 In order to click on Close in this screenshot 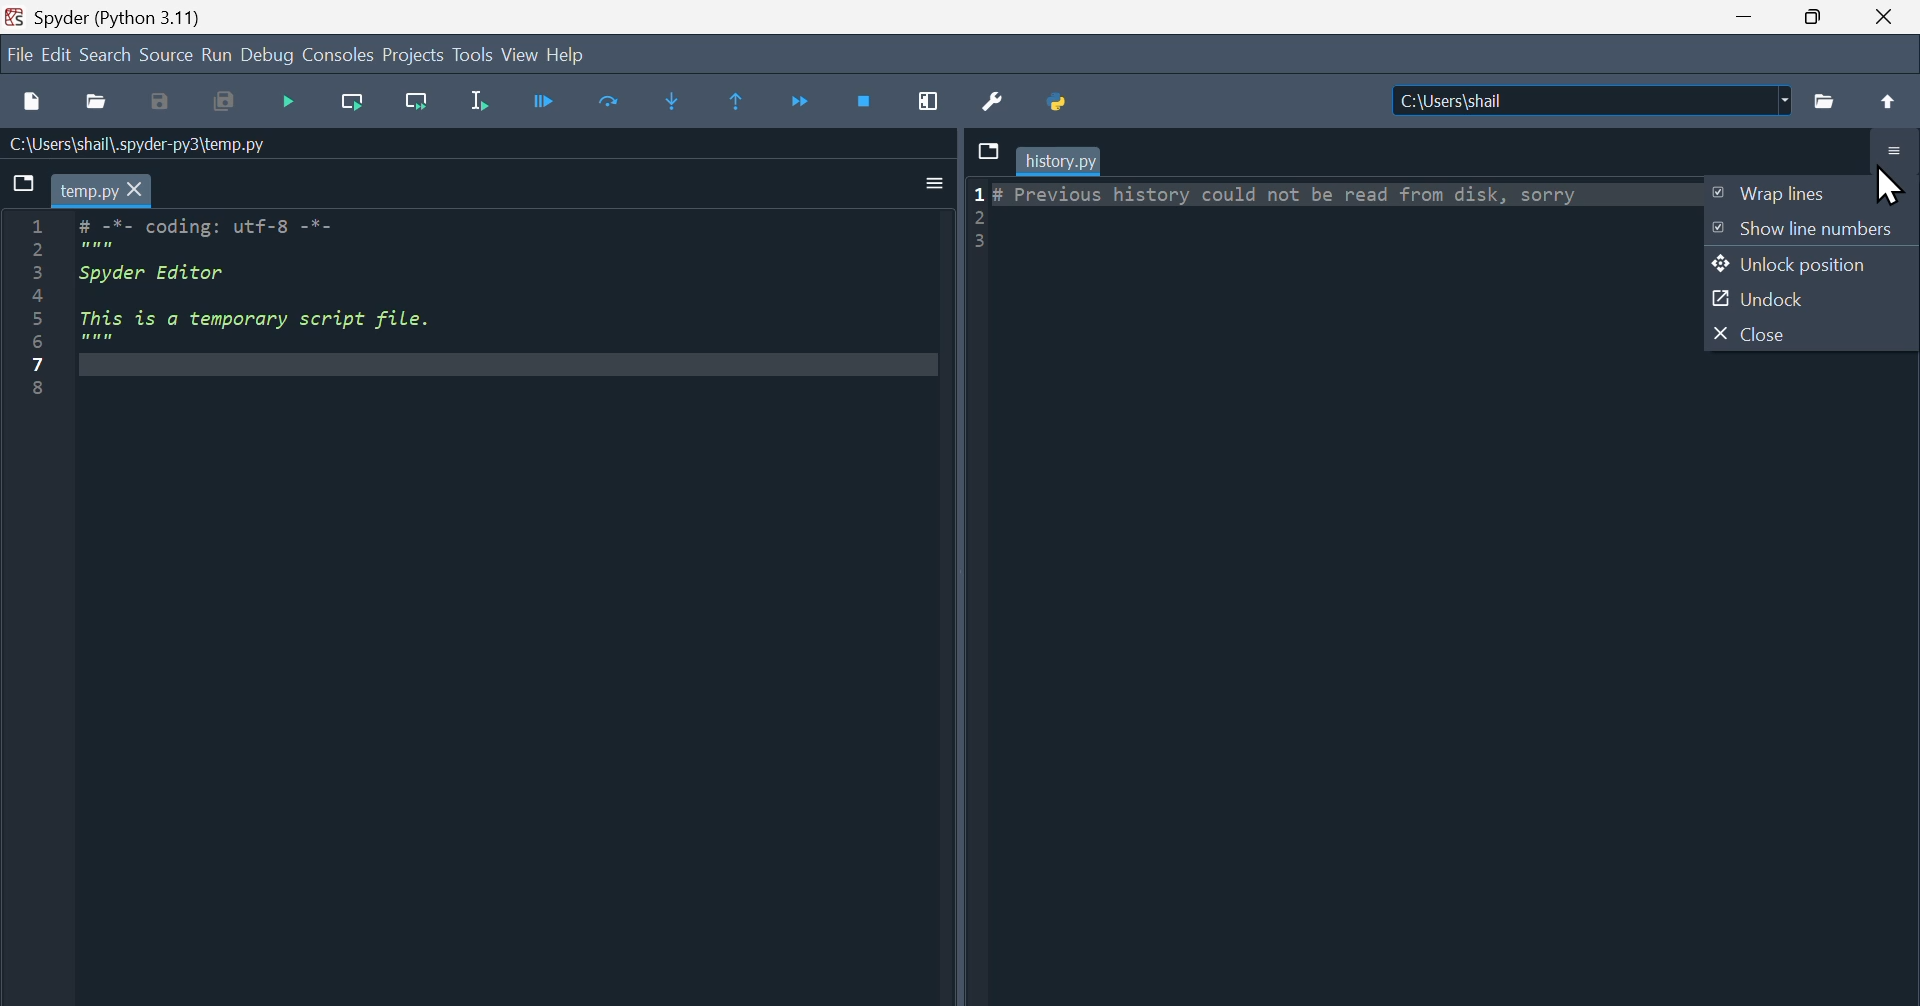, I will do `click(1794, 334)`.